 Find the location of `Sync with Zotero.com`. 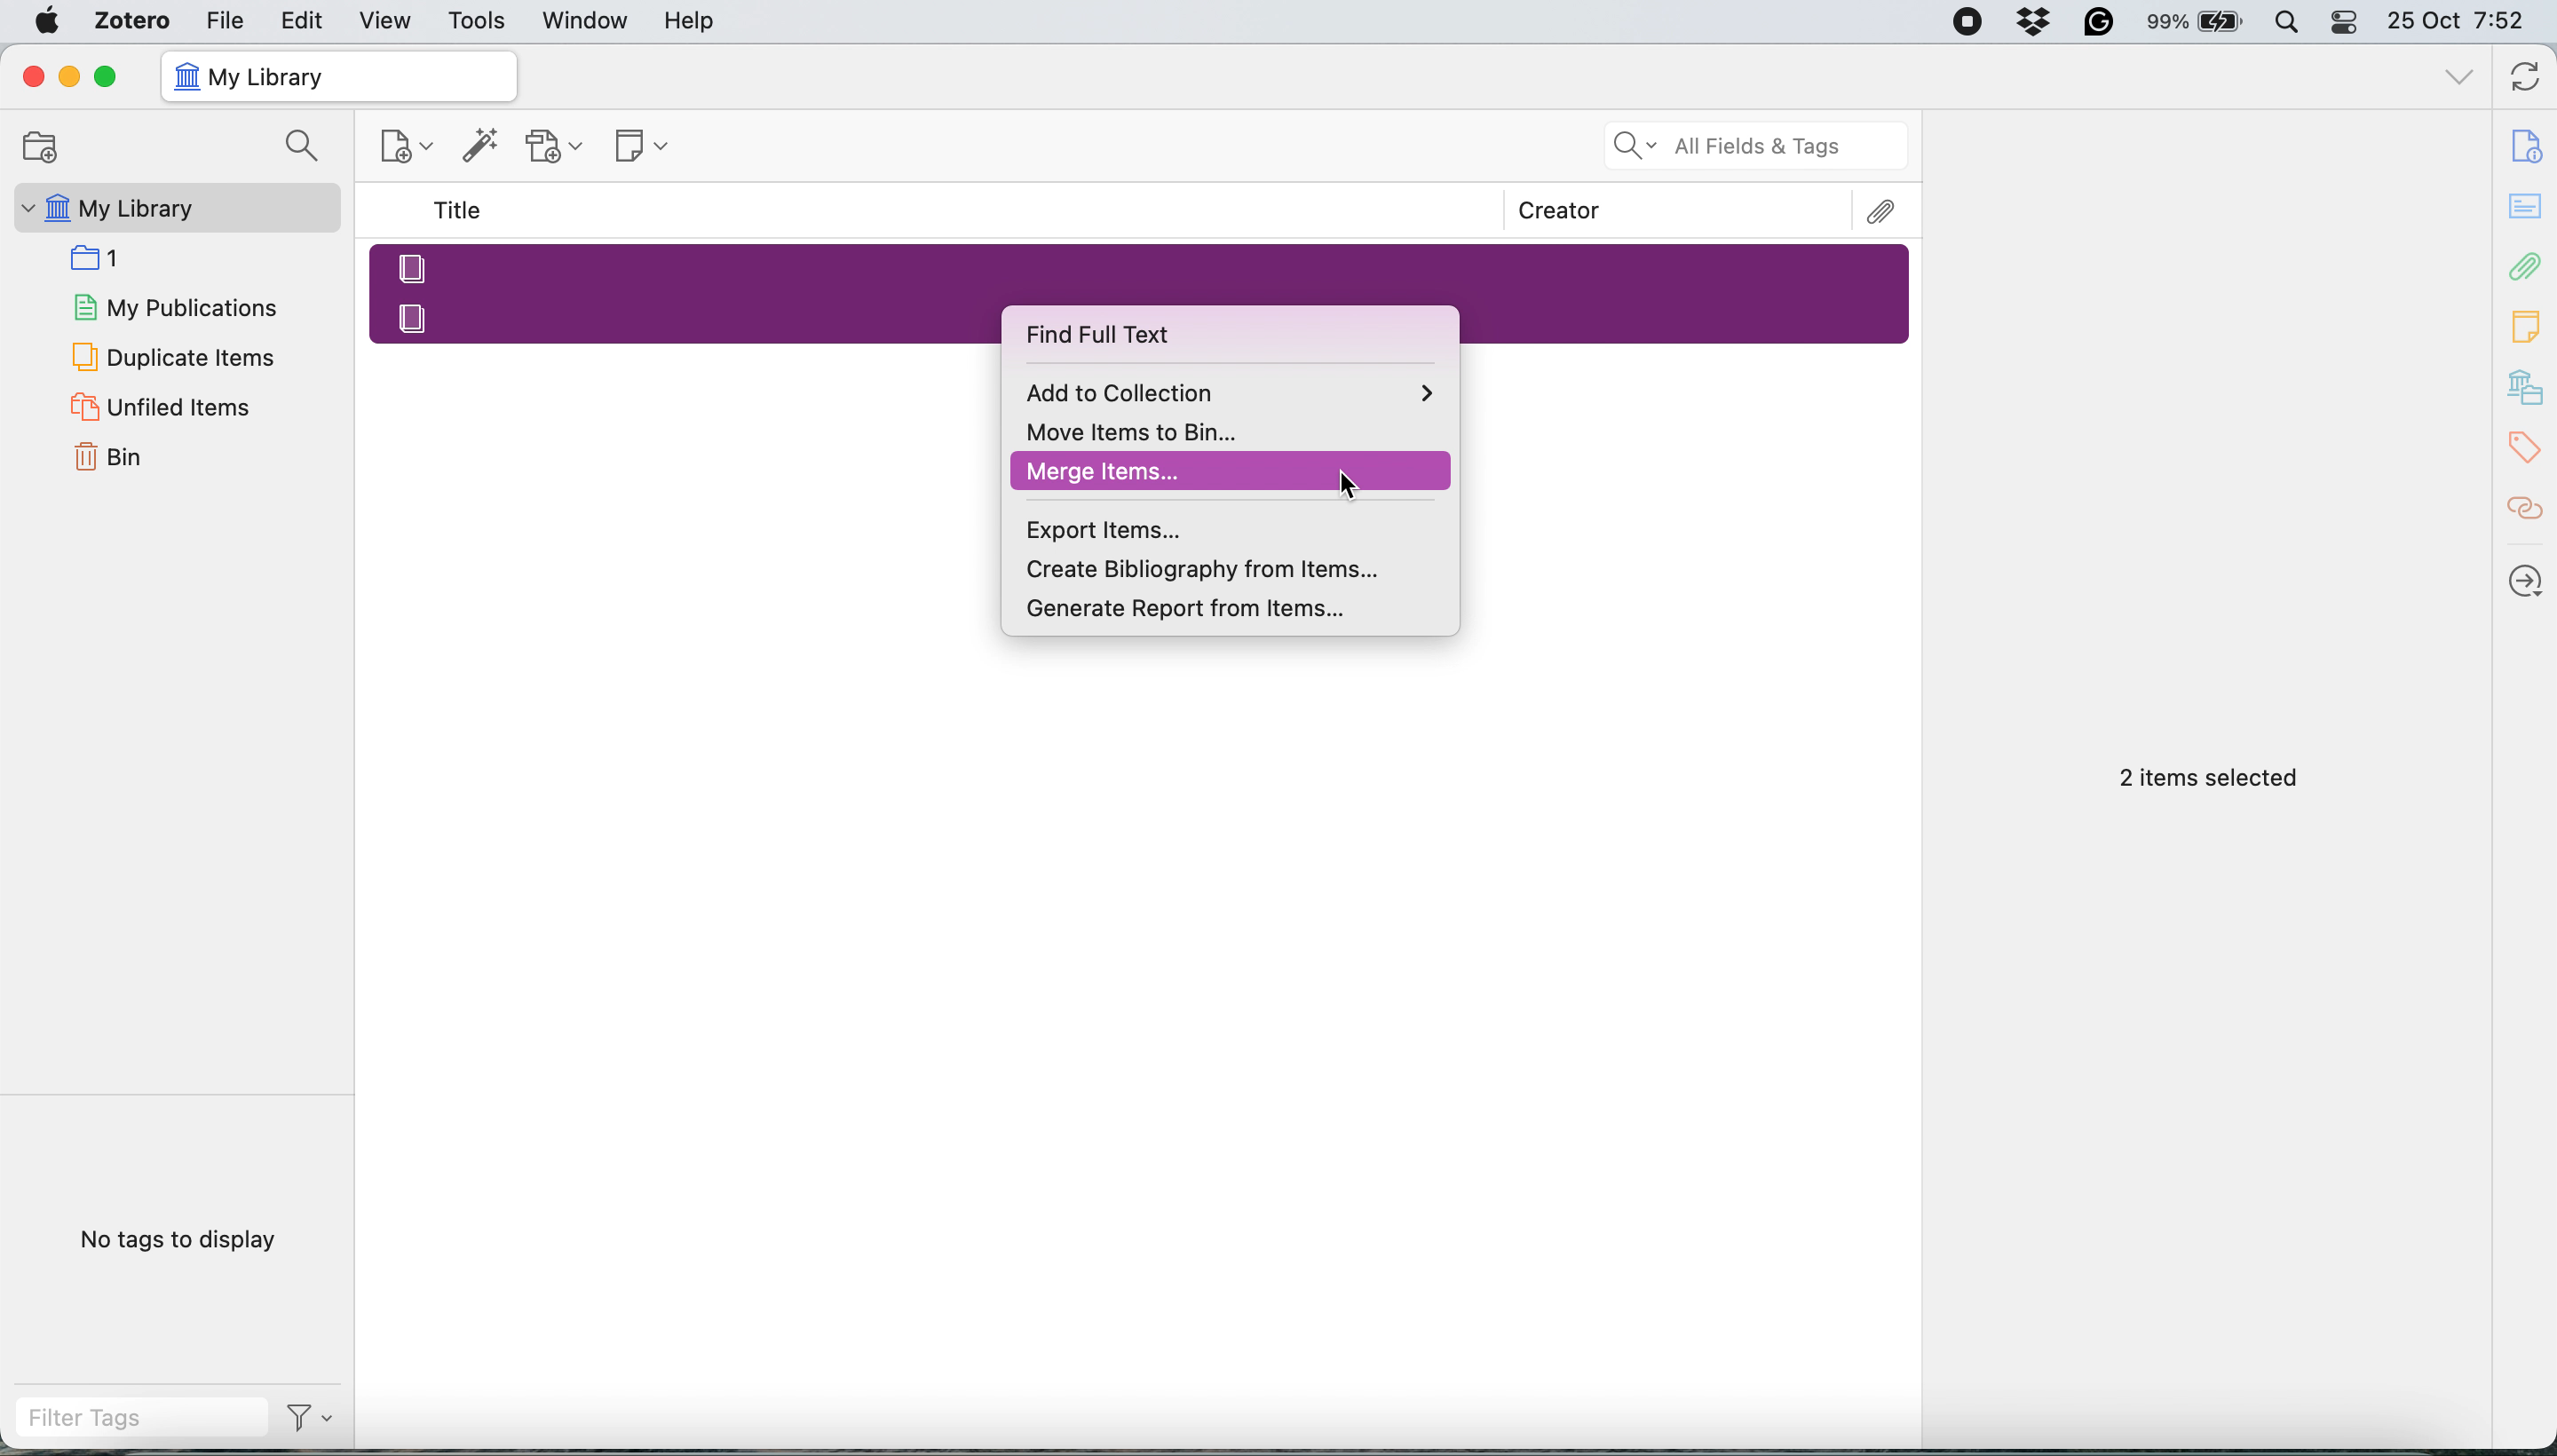

Sync with Zotero.com is located at coordinates (2527, 80).